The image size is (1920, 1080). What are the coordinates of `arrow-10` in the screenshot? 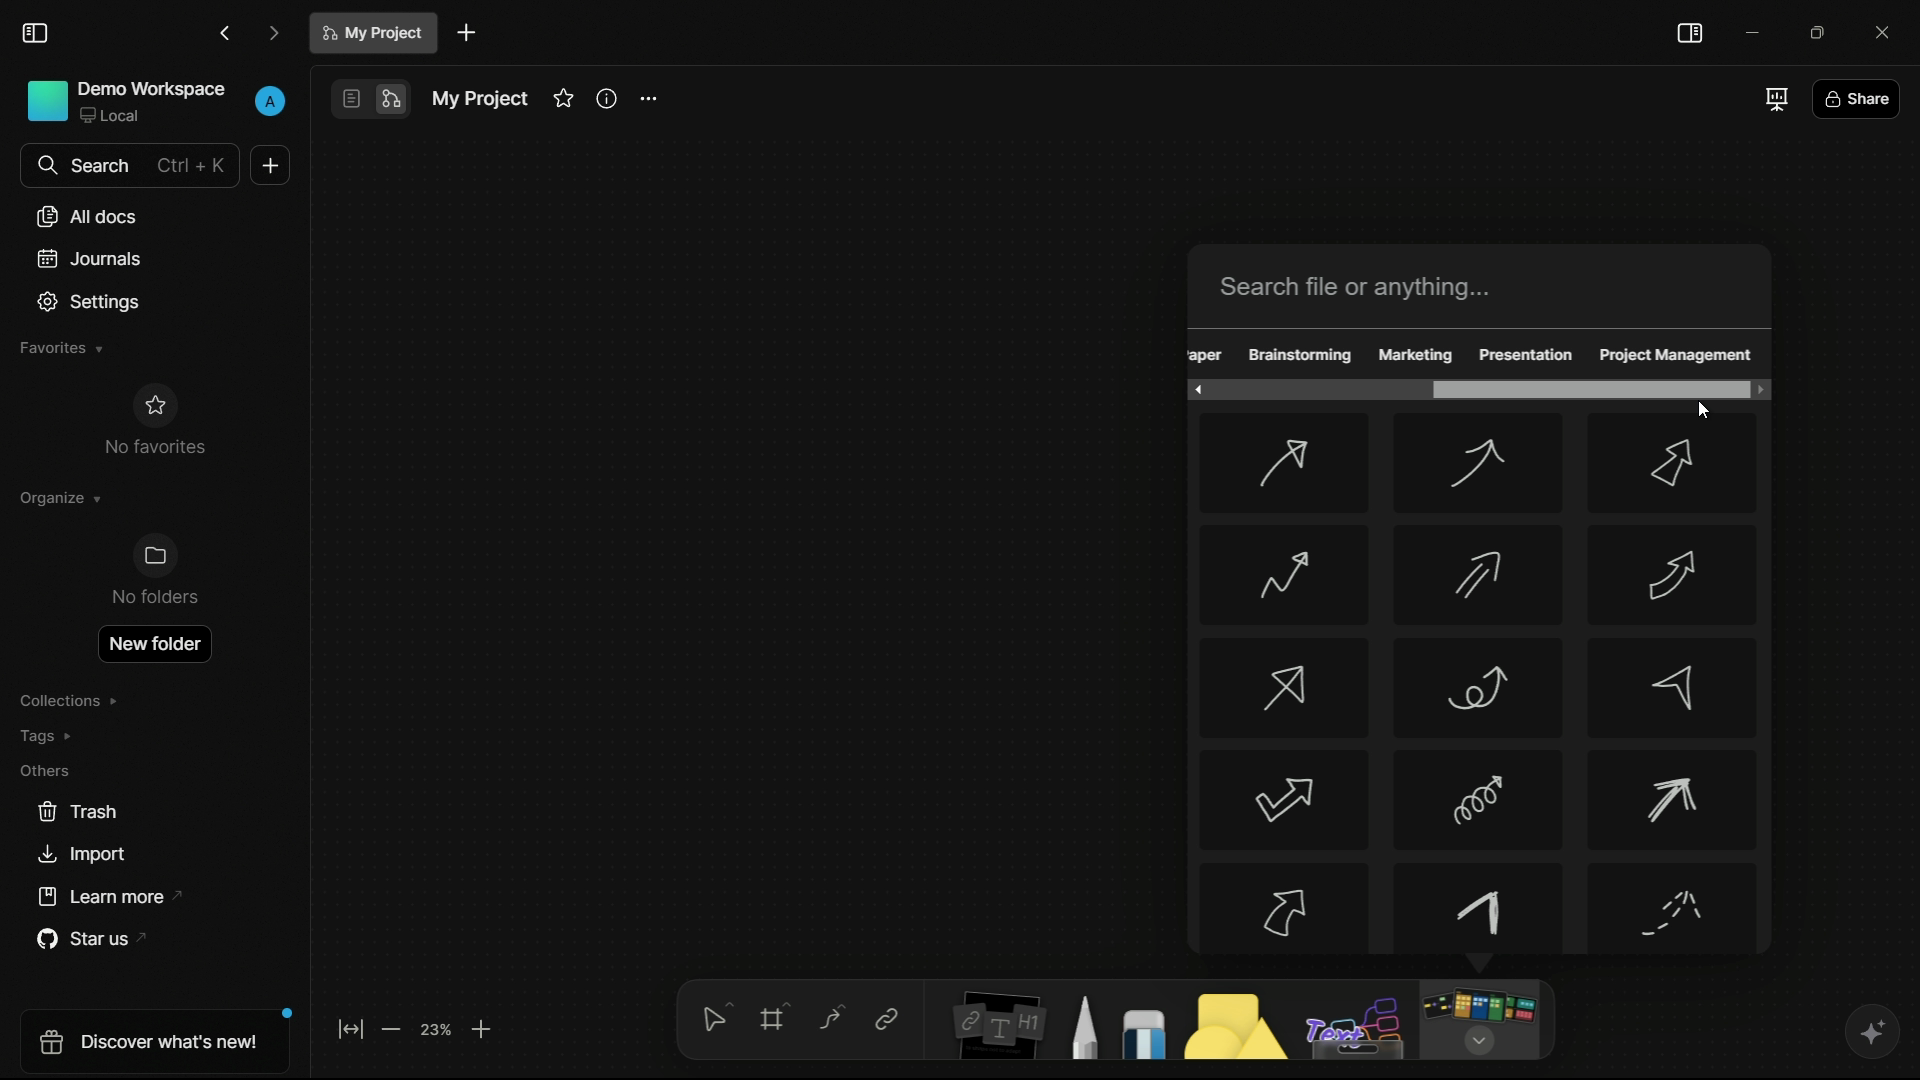 It's located at (1282, 801).